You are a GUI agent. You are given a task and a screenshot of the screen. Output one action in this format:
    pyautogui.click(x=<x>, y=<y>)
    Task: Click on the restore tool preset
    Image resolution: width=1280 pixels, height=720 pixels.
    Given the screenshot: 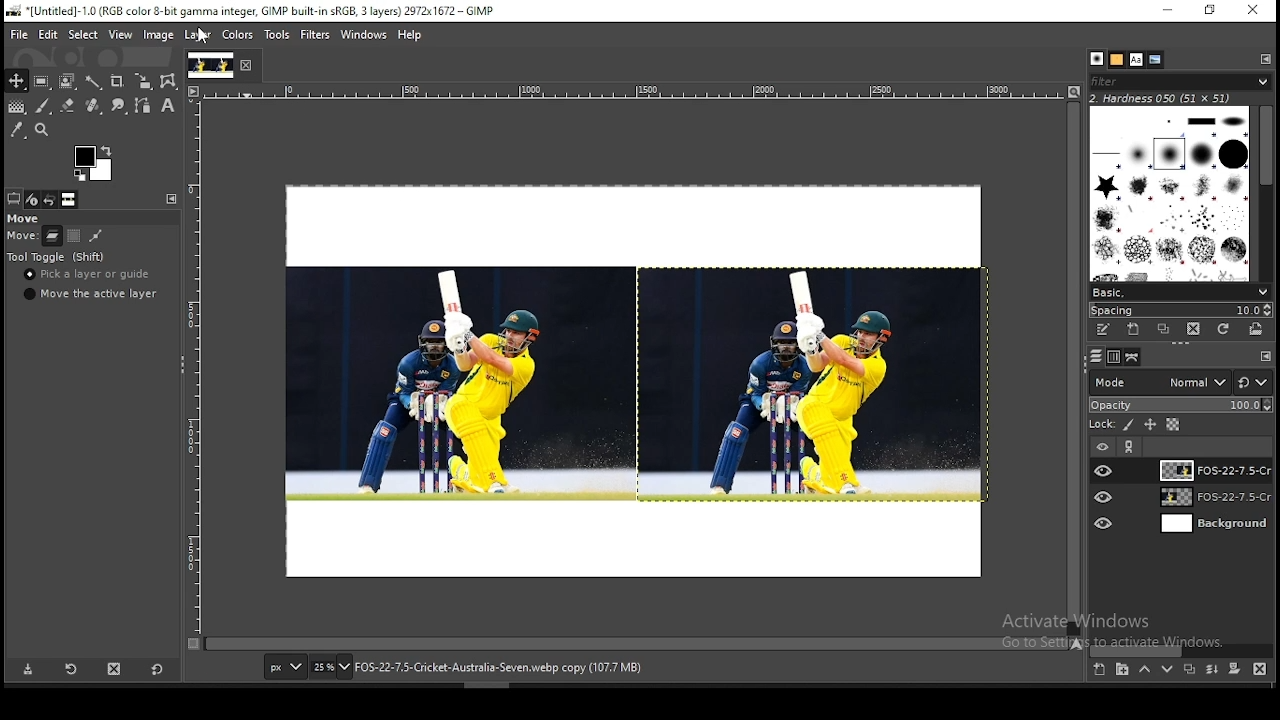 What is the action you would take?
    pyautogui.click(x=70, y=670)
    